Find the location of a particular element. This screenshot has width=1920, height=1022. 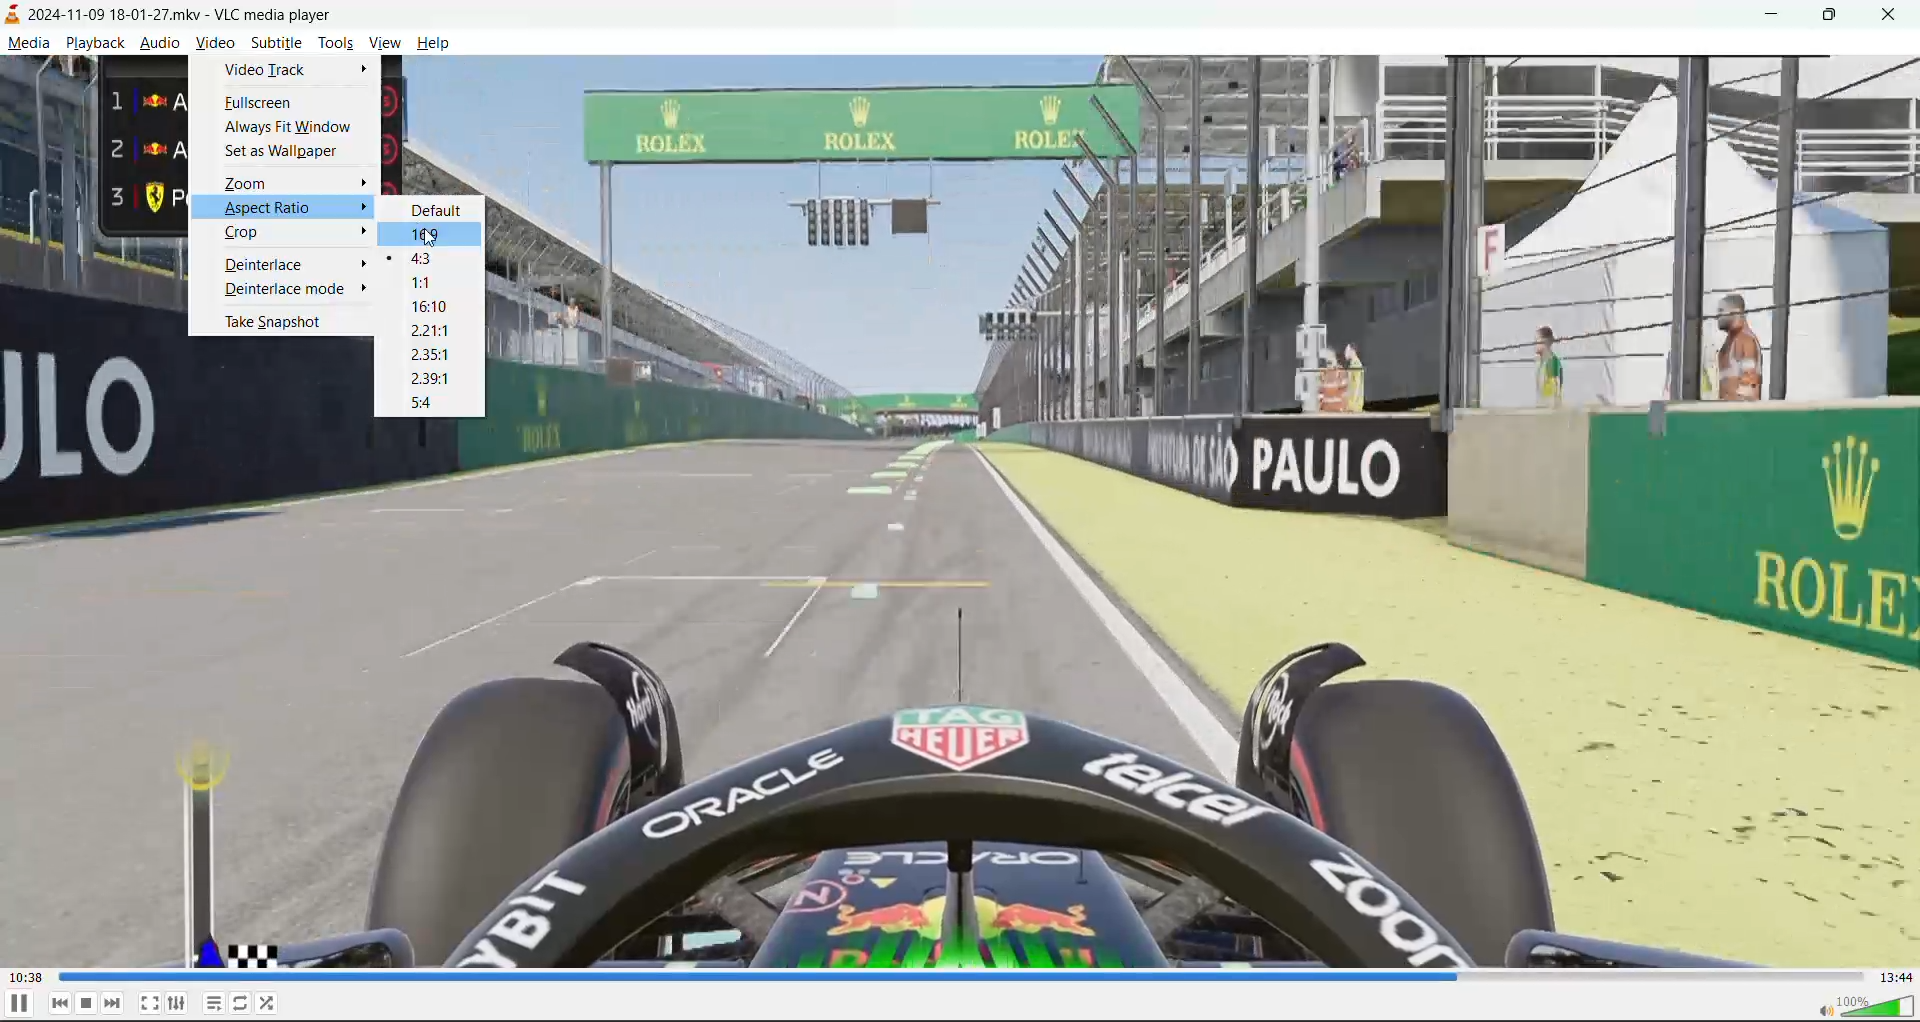

close is located at coordinates (1896, 15).